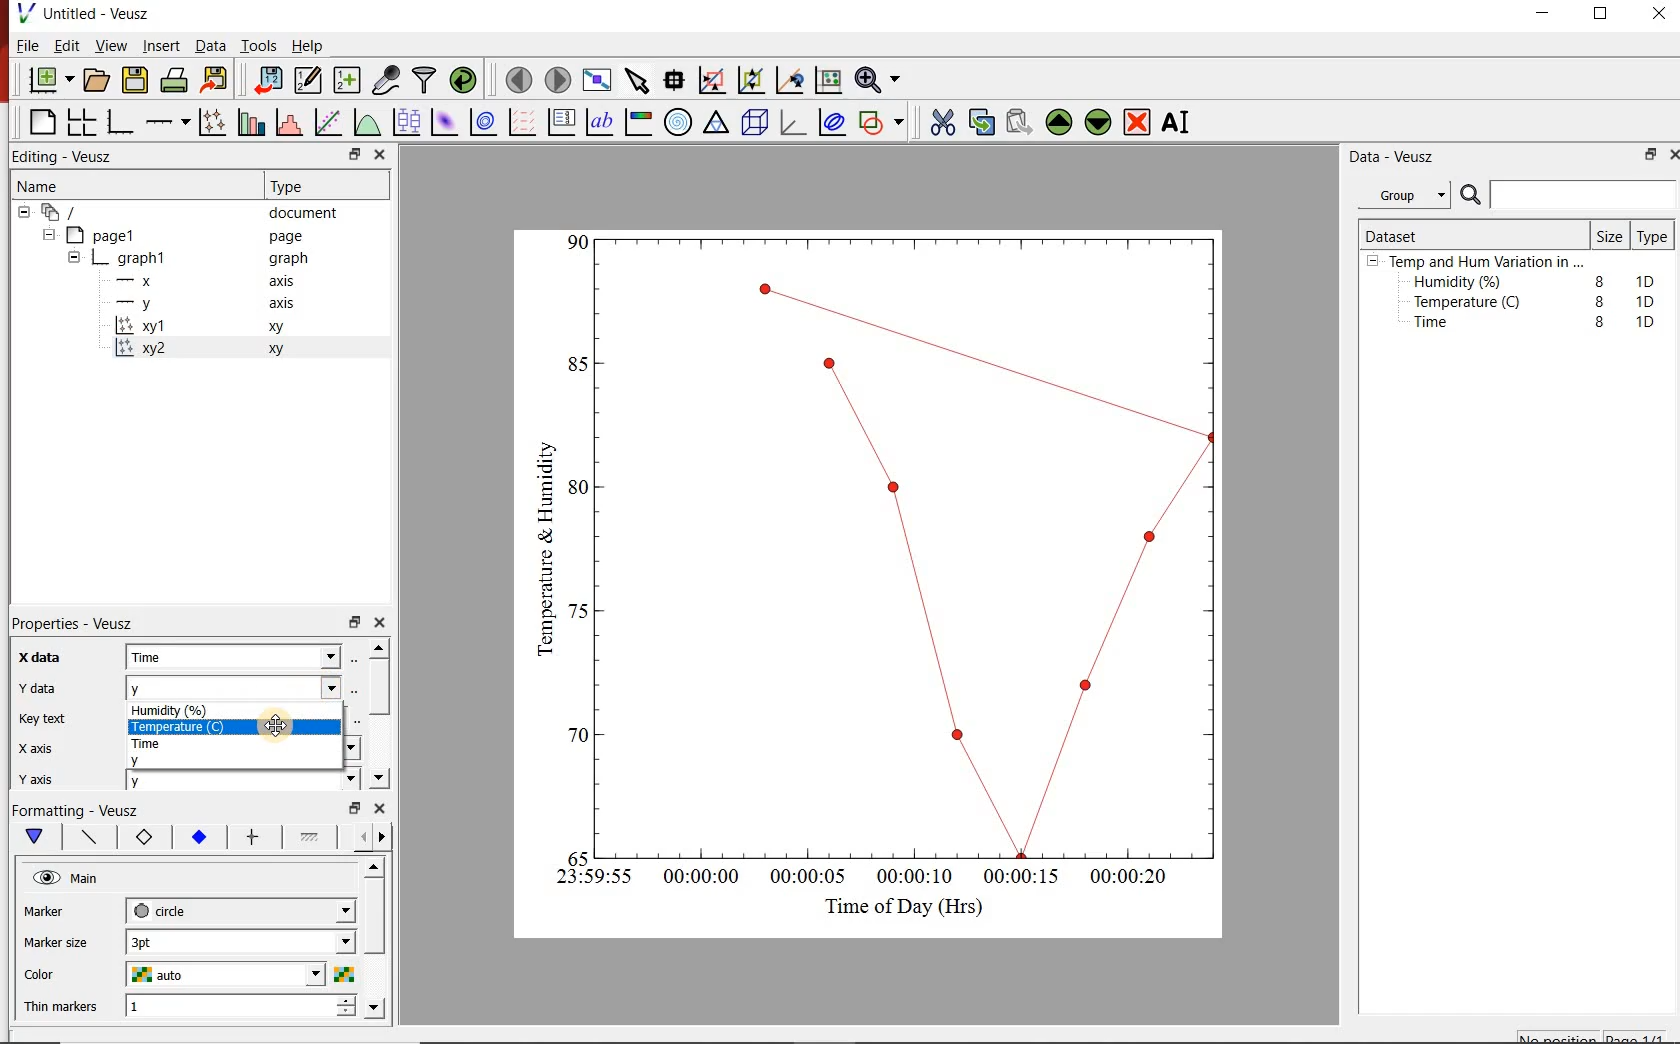 The height and width of the screenshot is (1044, 1680). Describe the element at coordinates (345, 1002) in the screenshot. I see `increase` at that location.